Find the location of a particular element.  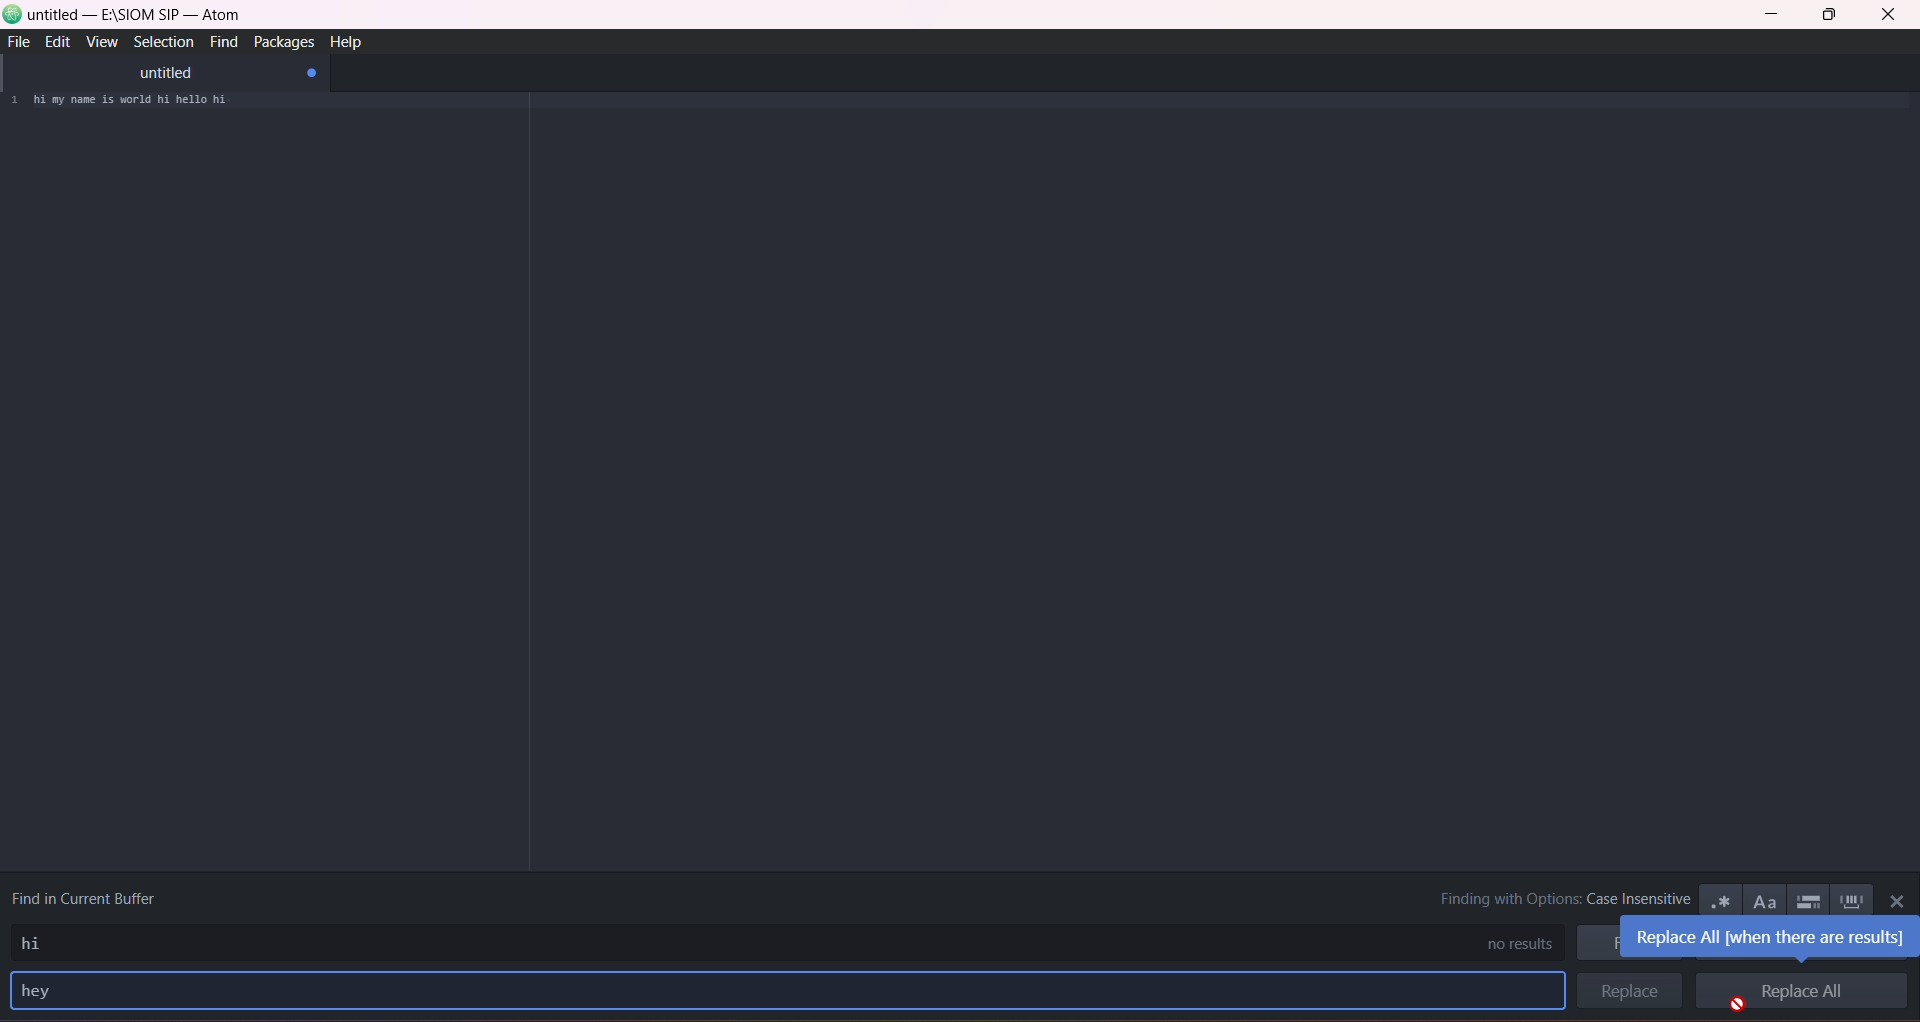

replace all(when there are results) is located at coordinates (1766, 940).